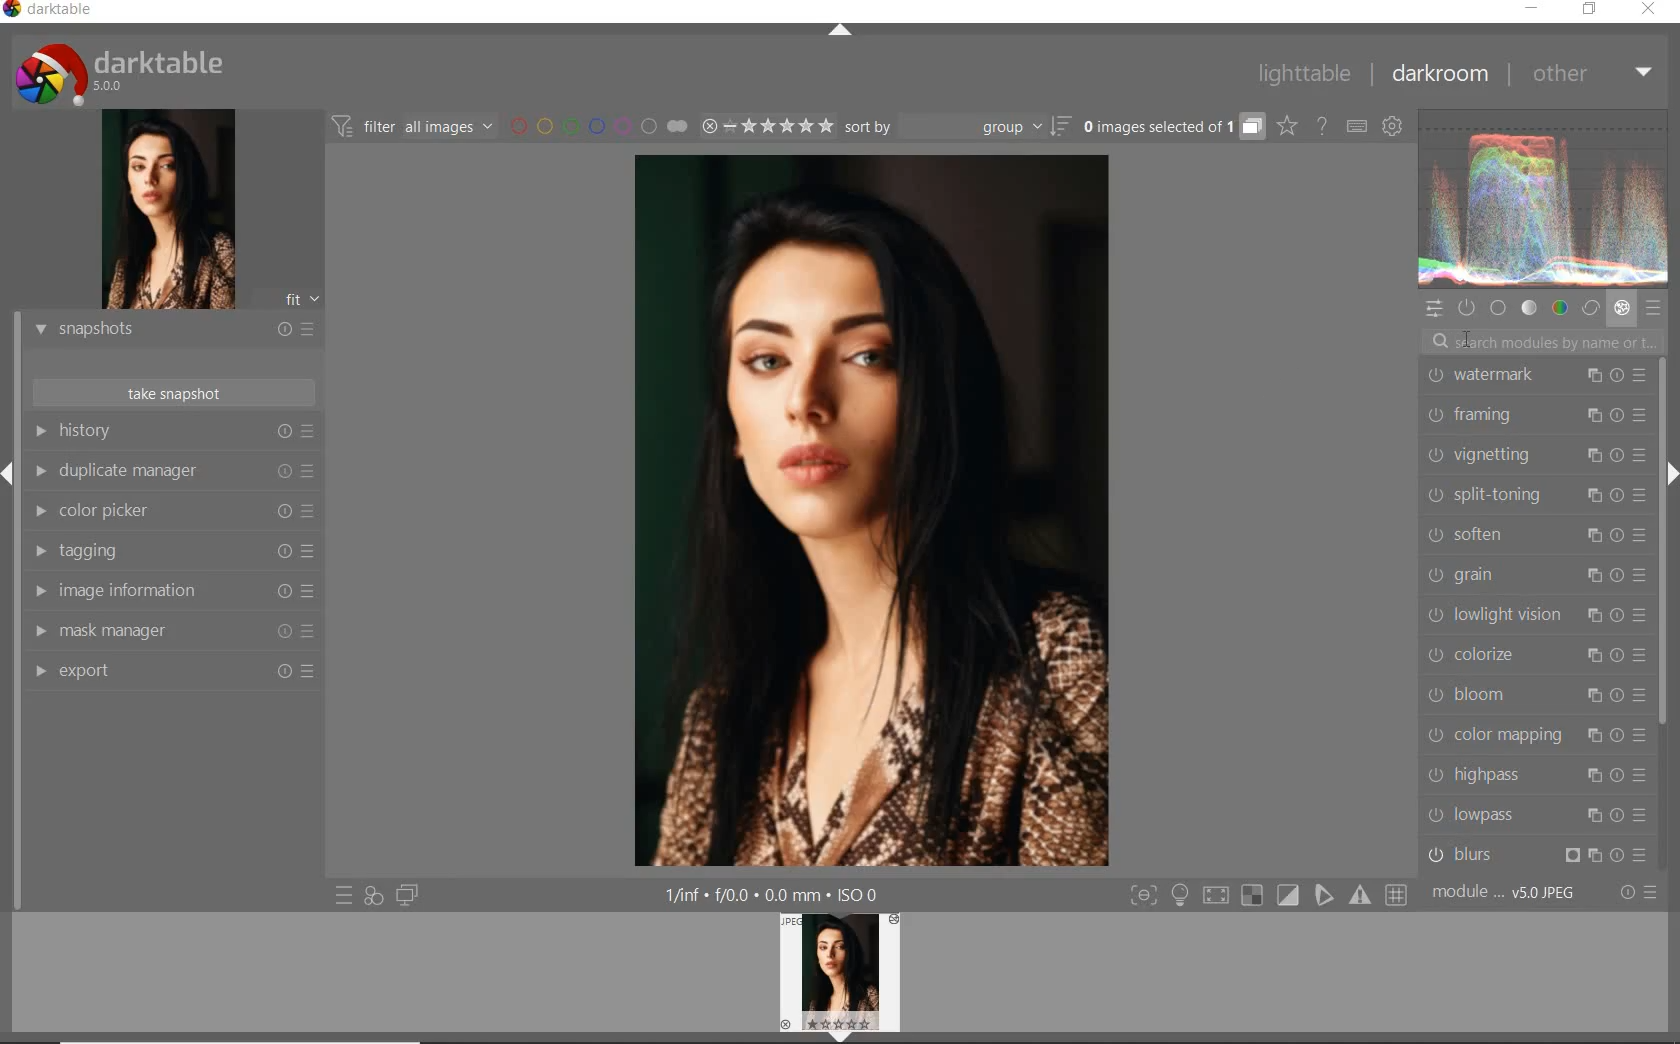 The width and height of the screenshot is (1680, 1044). I want to click on export, so click(172, 673).